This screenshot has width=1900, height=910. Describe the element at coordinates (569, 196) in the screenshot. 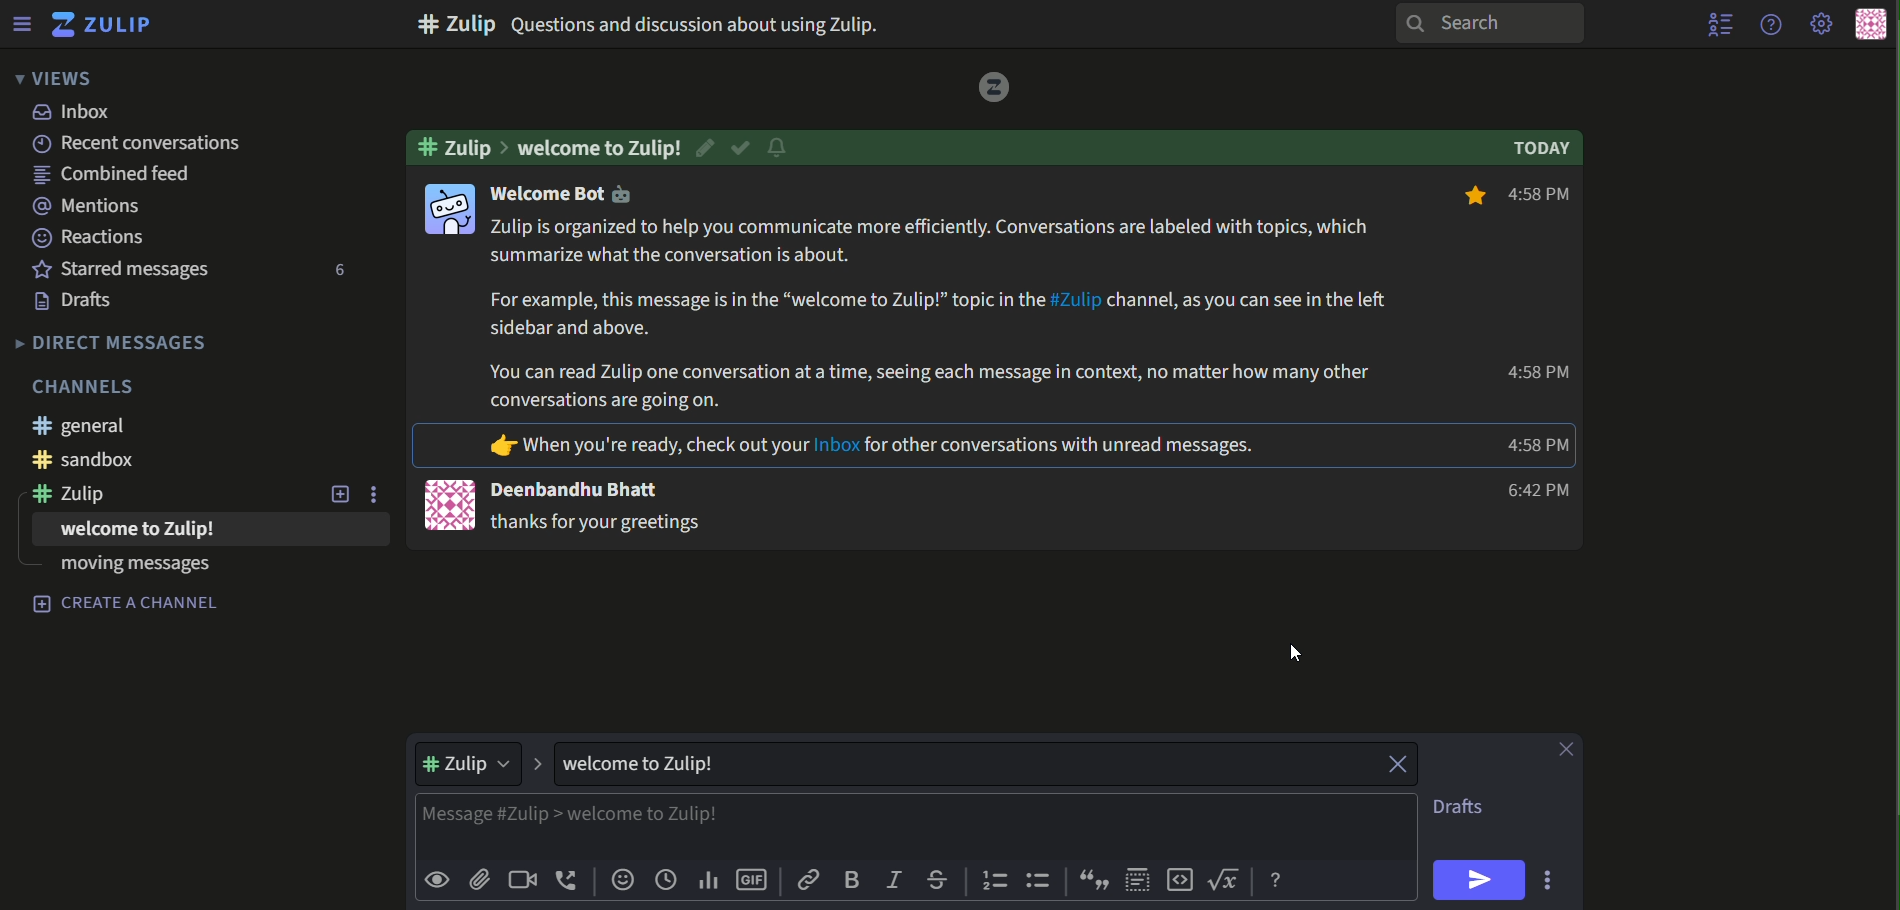

I see `text` at that location.